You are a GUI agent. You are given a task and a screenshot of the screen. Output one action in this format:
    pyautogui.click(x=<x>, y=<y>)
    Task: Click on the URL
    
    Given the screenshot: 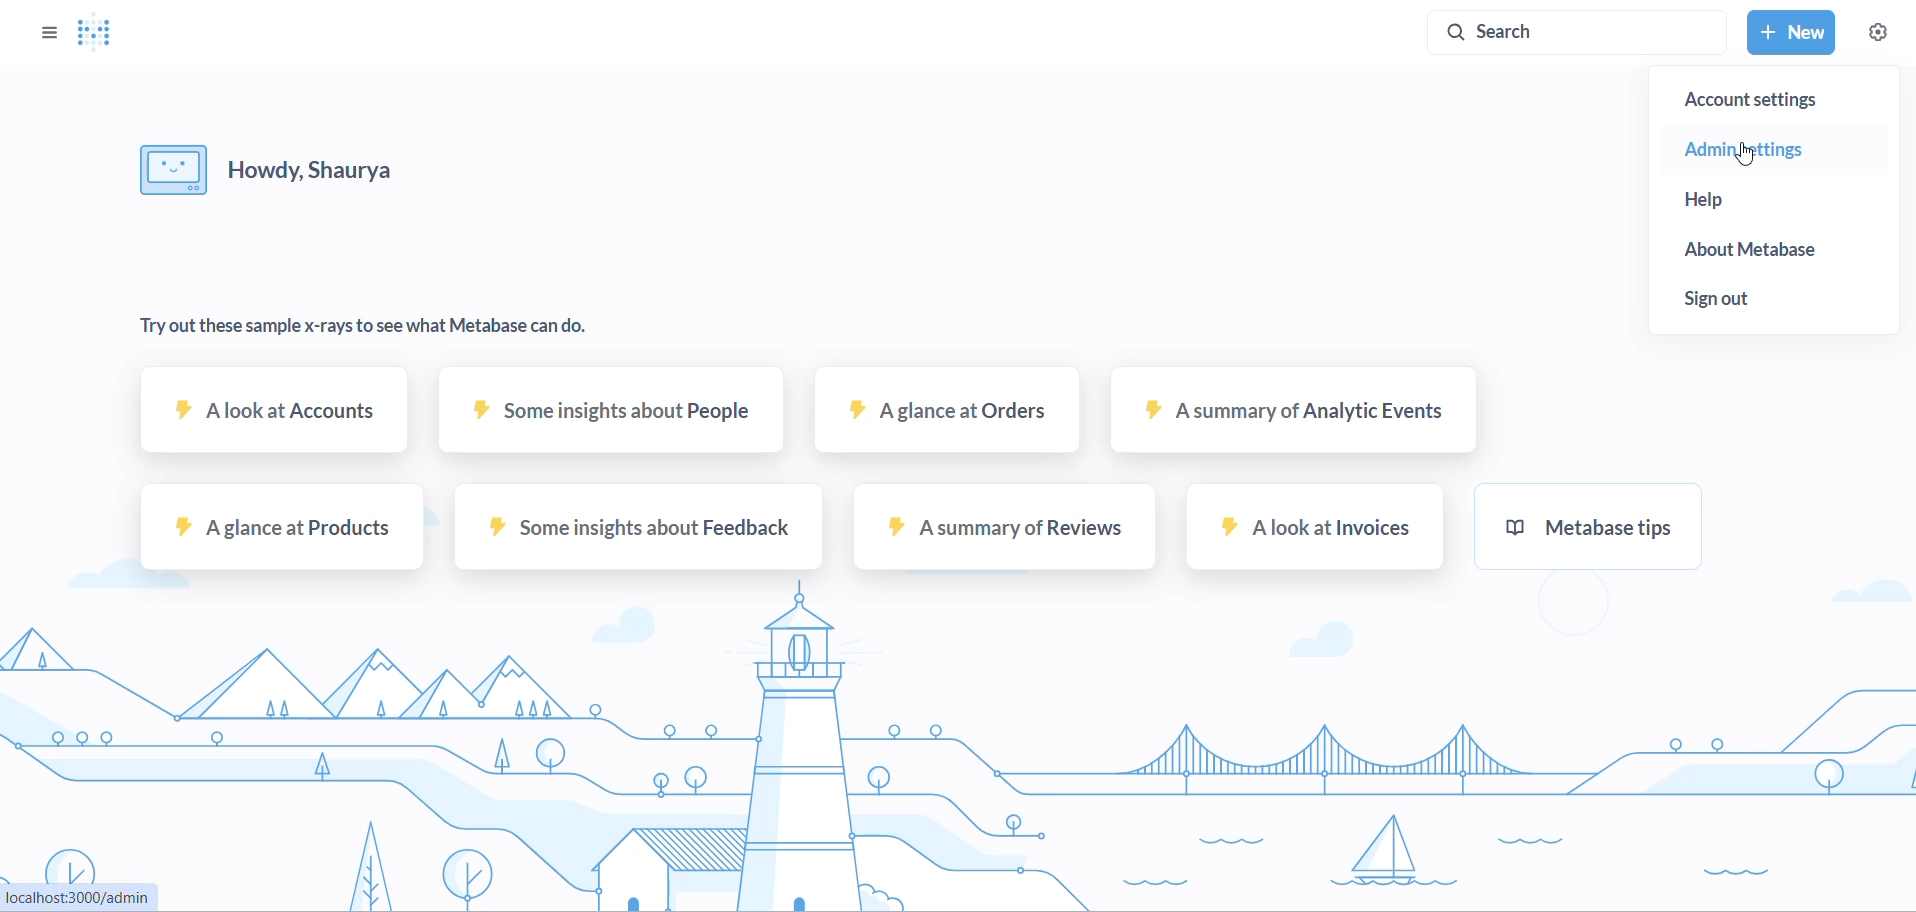 What is the action you would take?
    pyautogui.click(x=83, y=901)
    